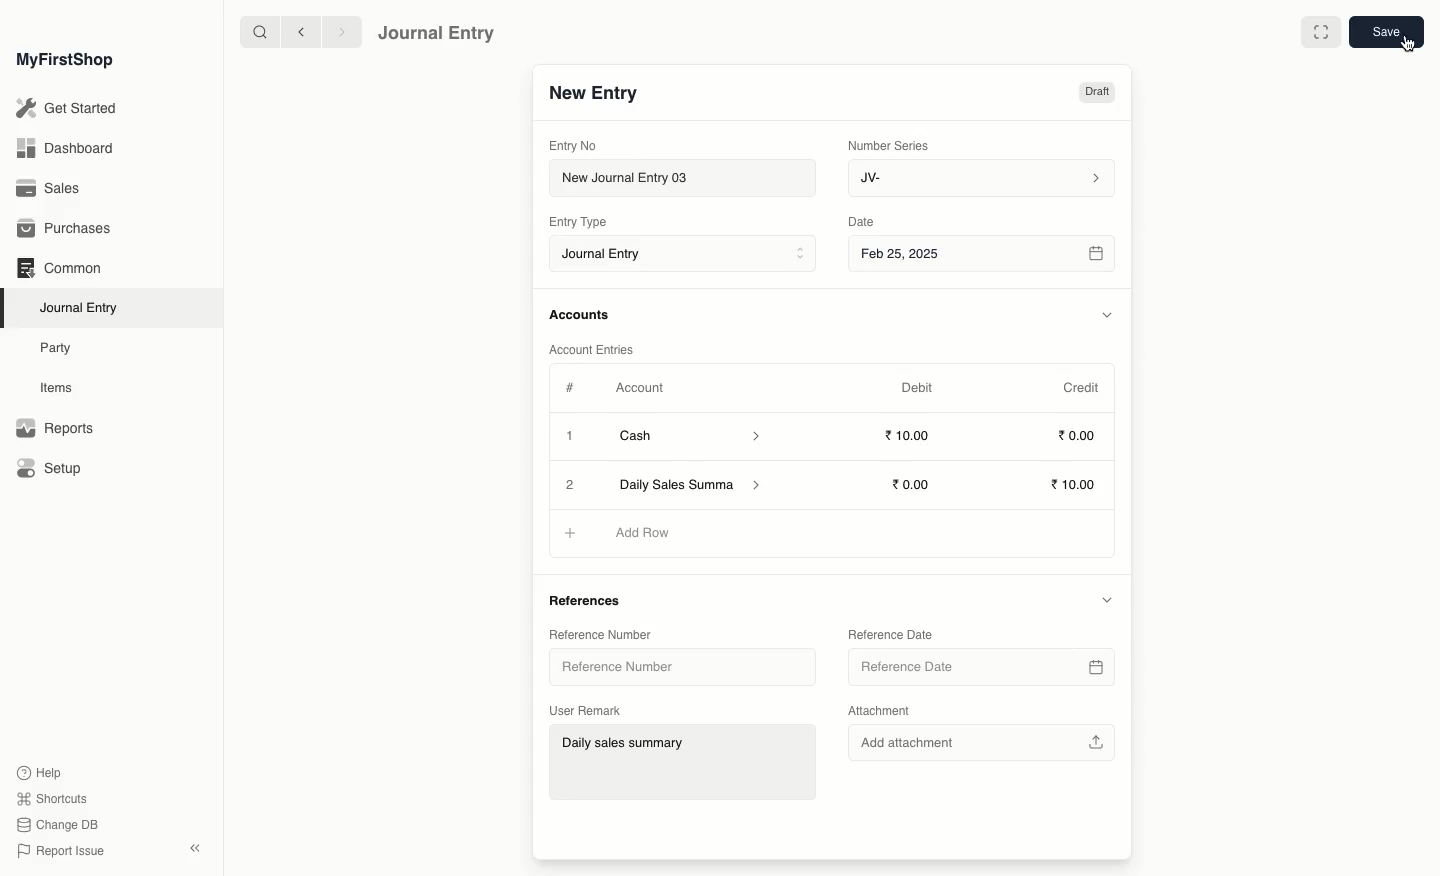 This screenshot has height=876, width=1440. Describe the element at coordinates (64, 147) in the screenshot. I see `Dashboard` at that location.